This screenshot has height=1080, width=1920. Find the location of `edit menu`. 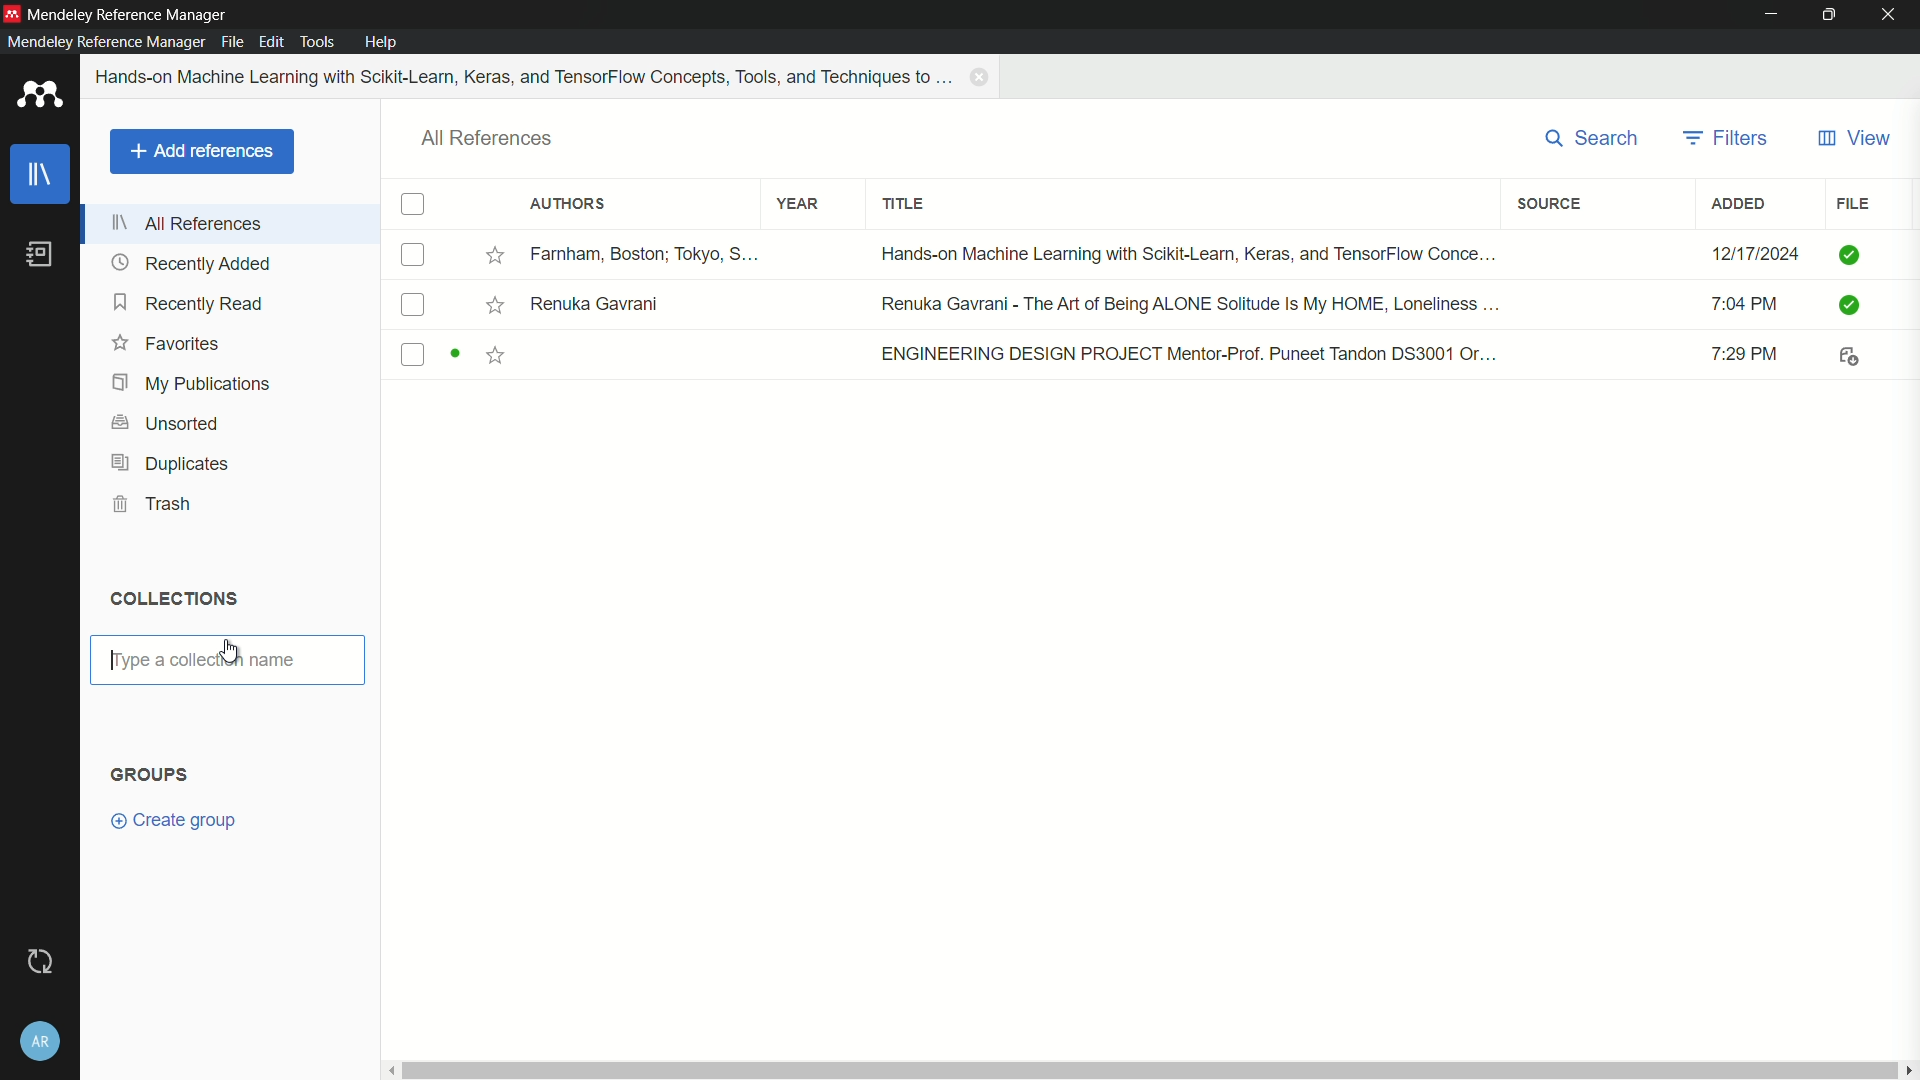

edit menu is located at coordinates (272, 42).